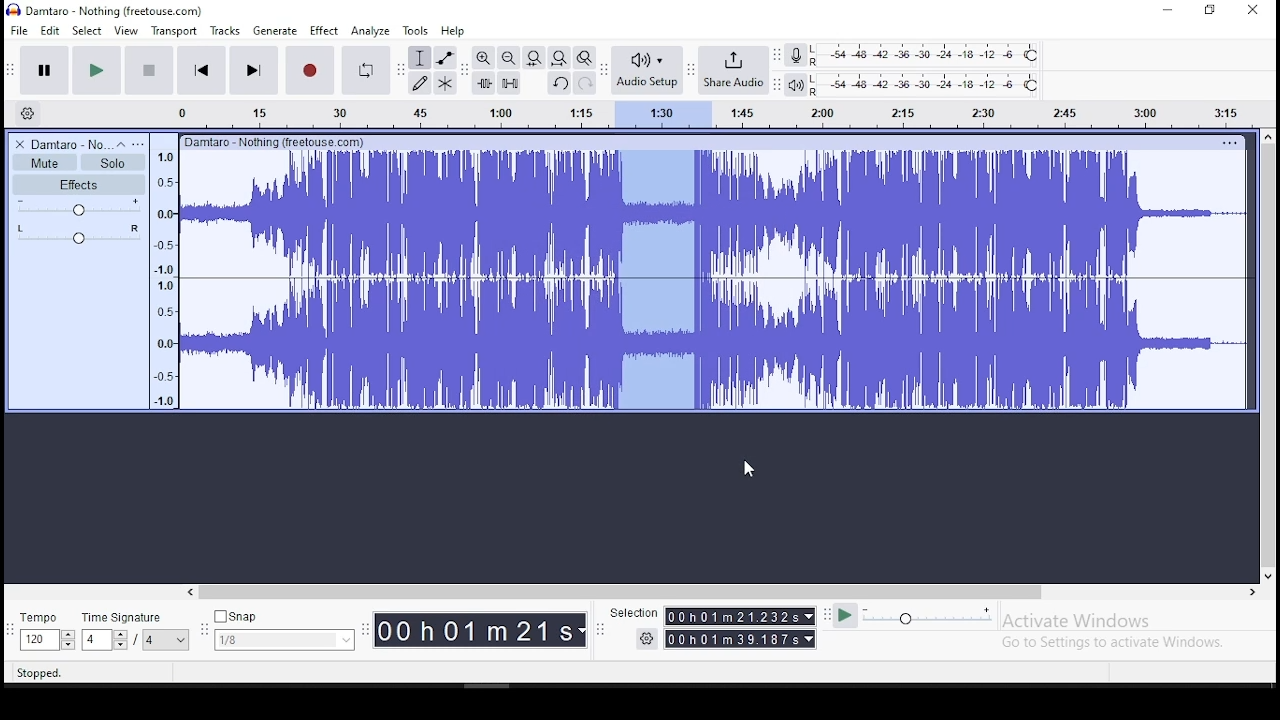  What do you see at coordinates (67, 640) in the screenshot?
I see `drop down` at bounding box center [67, 640].